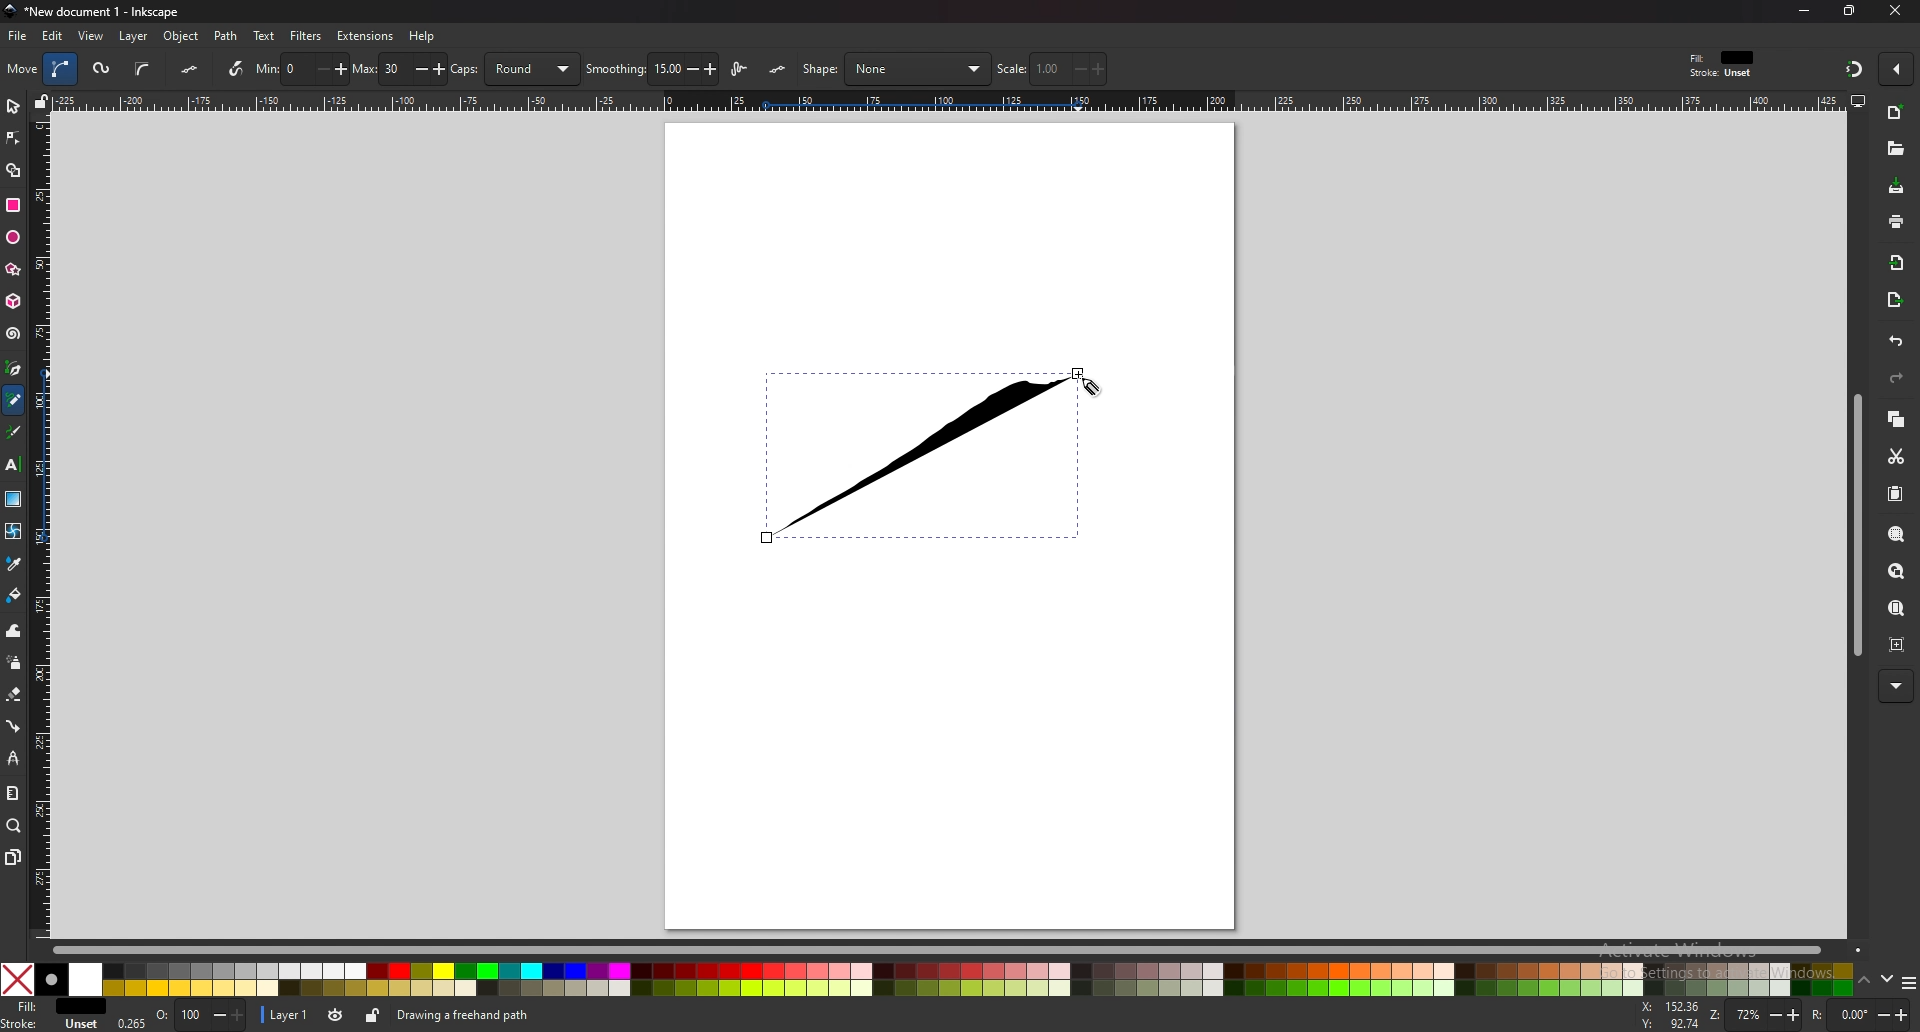  What do you see at coordinates (14, 531) in the screenshot?
I see `mesh` at bounding box center [14, 531].